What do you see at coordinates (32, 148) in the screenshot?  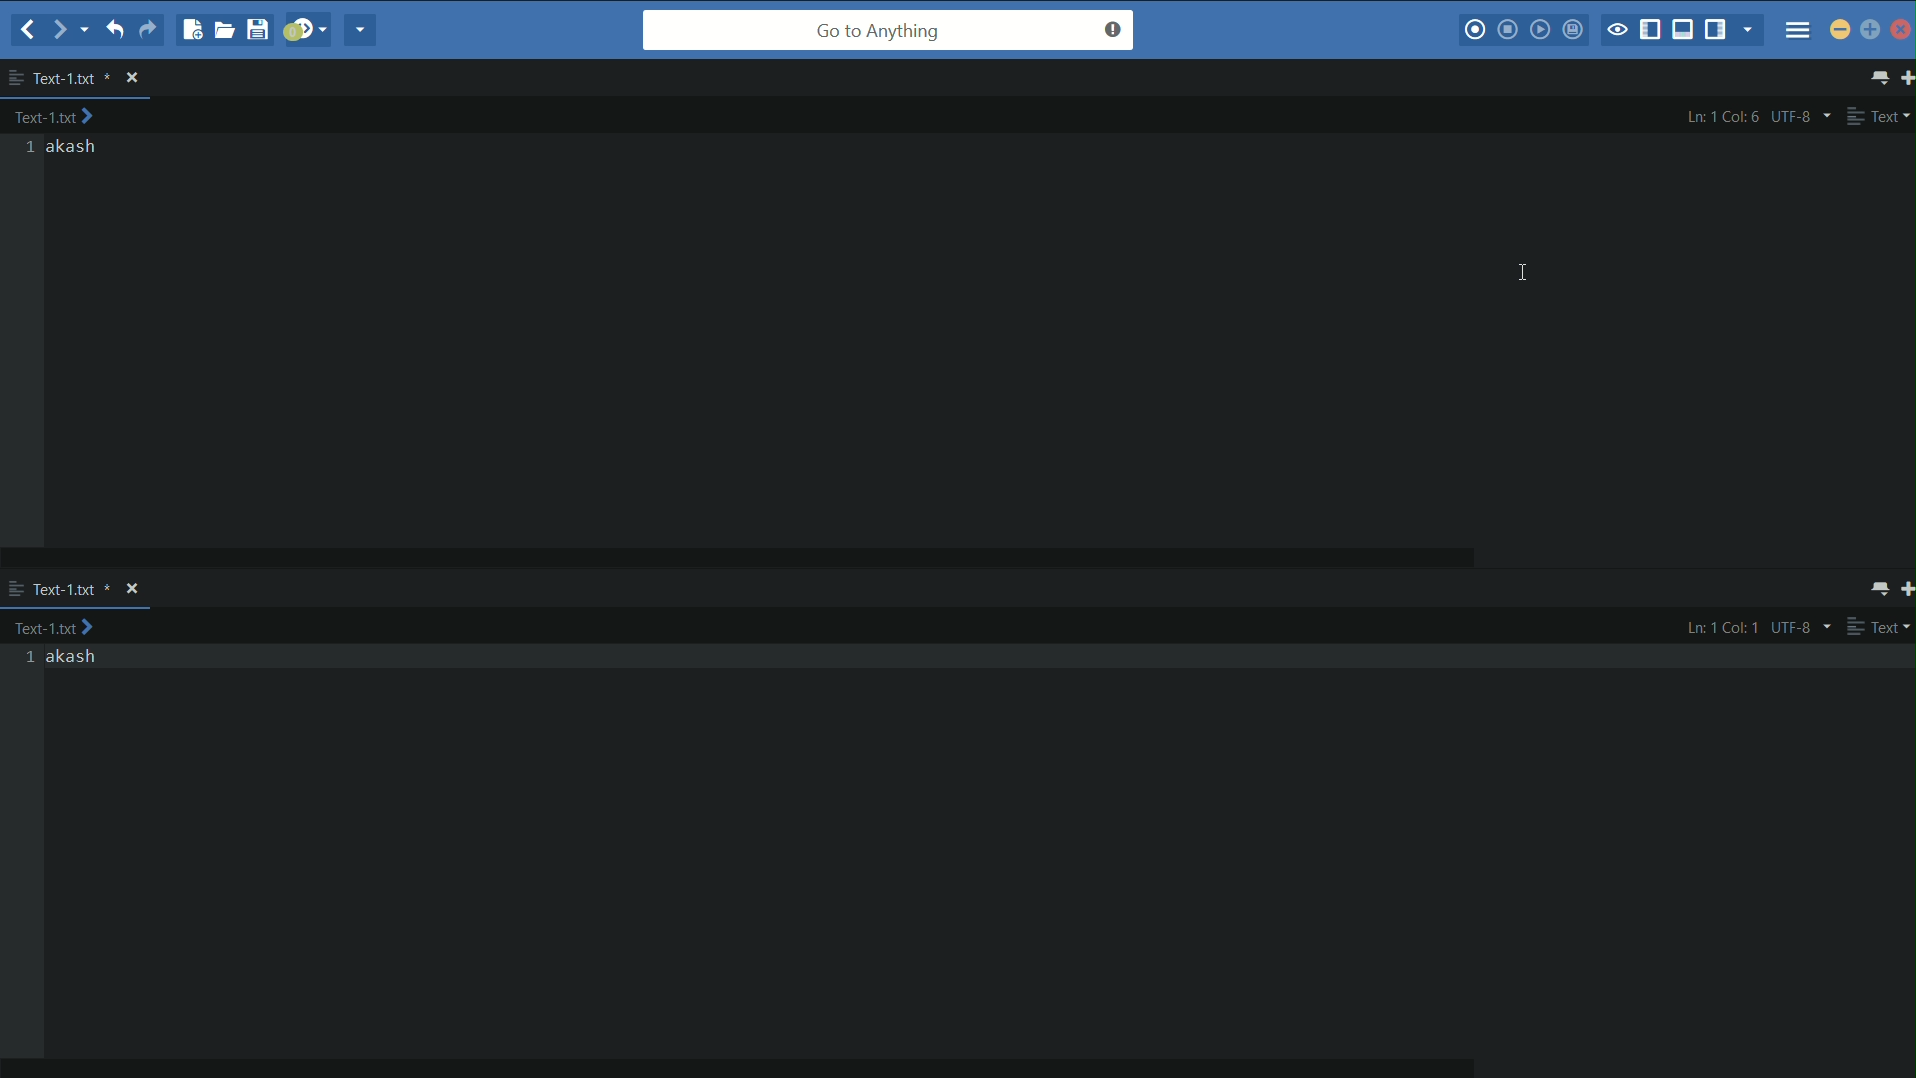 I see `line nnumber` at bounding box center [32, 148].